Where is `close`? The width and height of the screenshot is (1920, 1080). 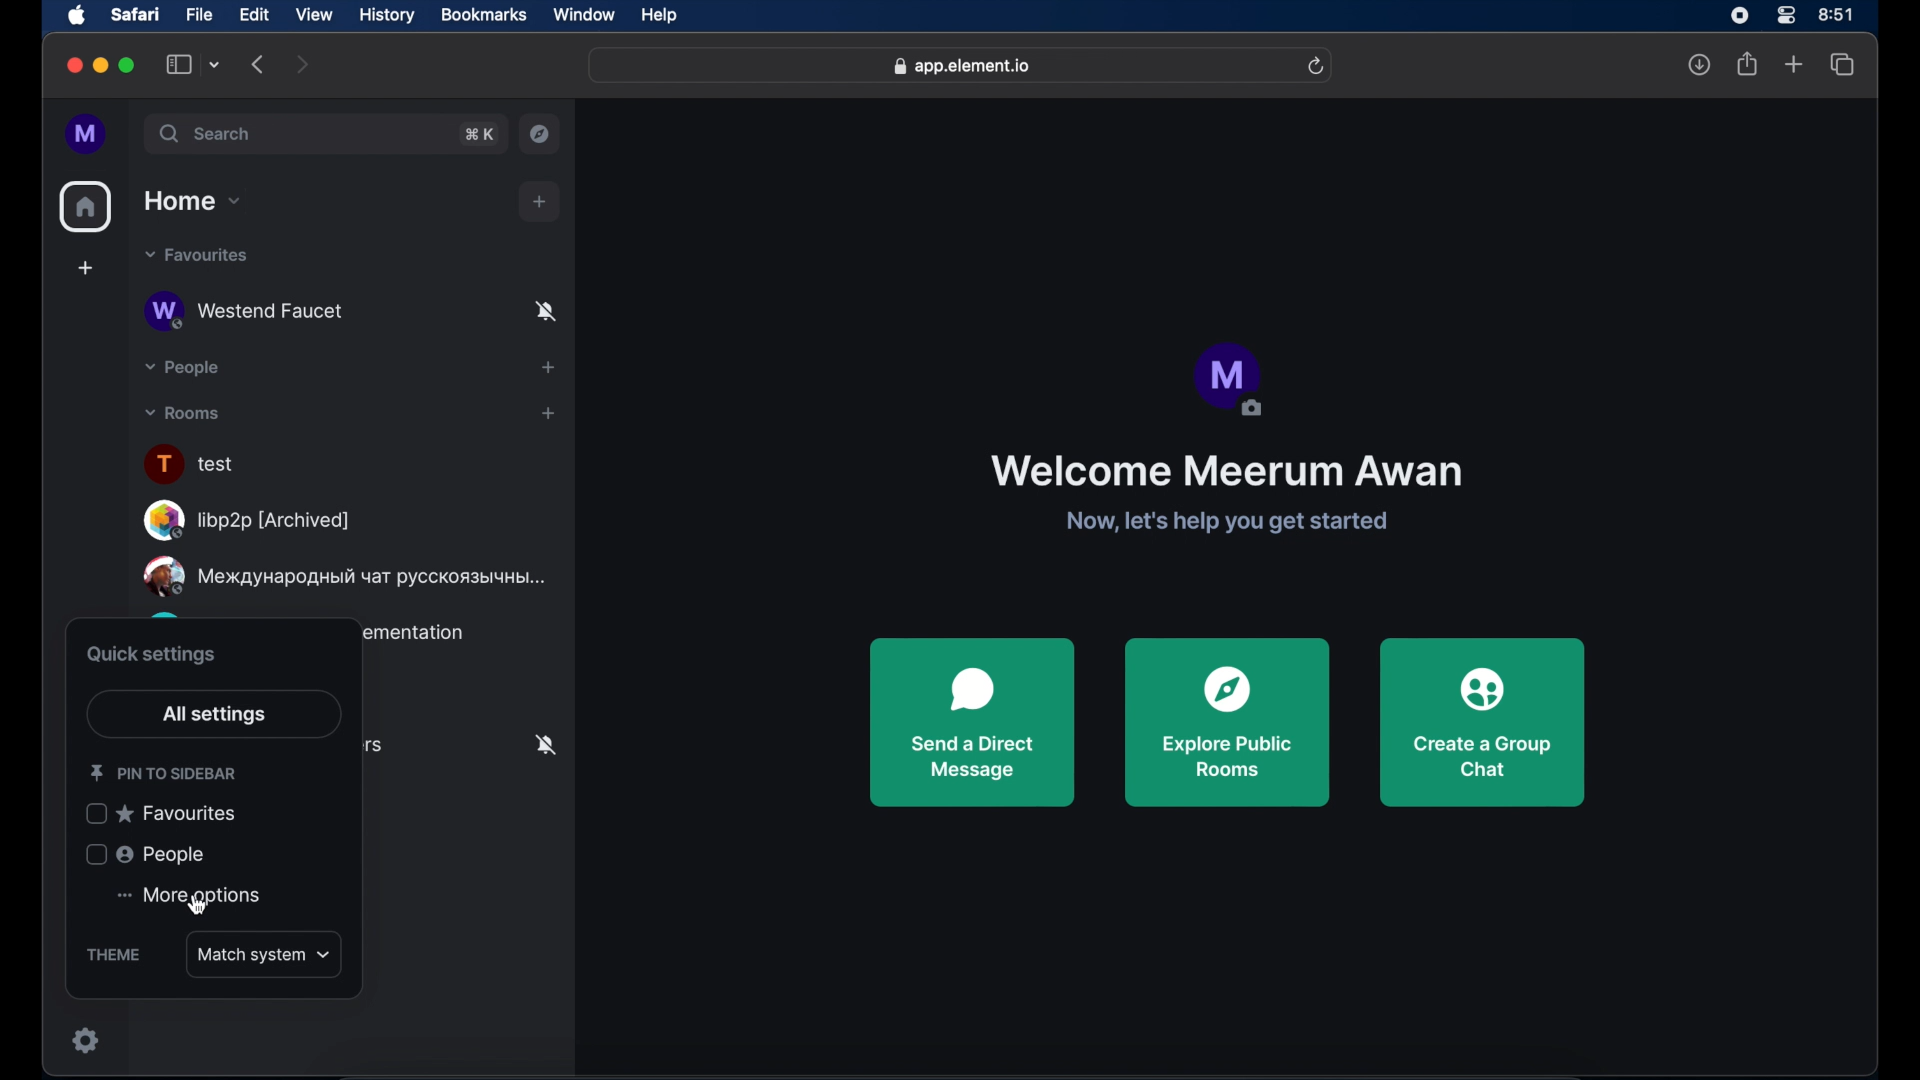 close is located at coordinates (73, 66).